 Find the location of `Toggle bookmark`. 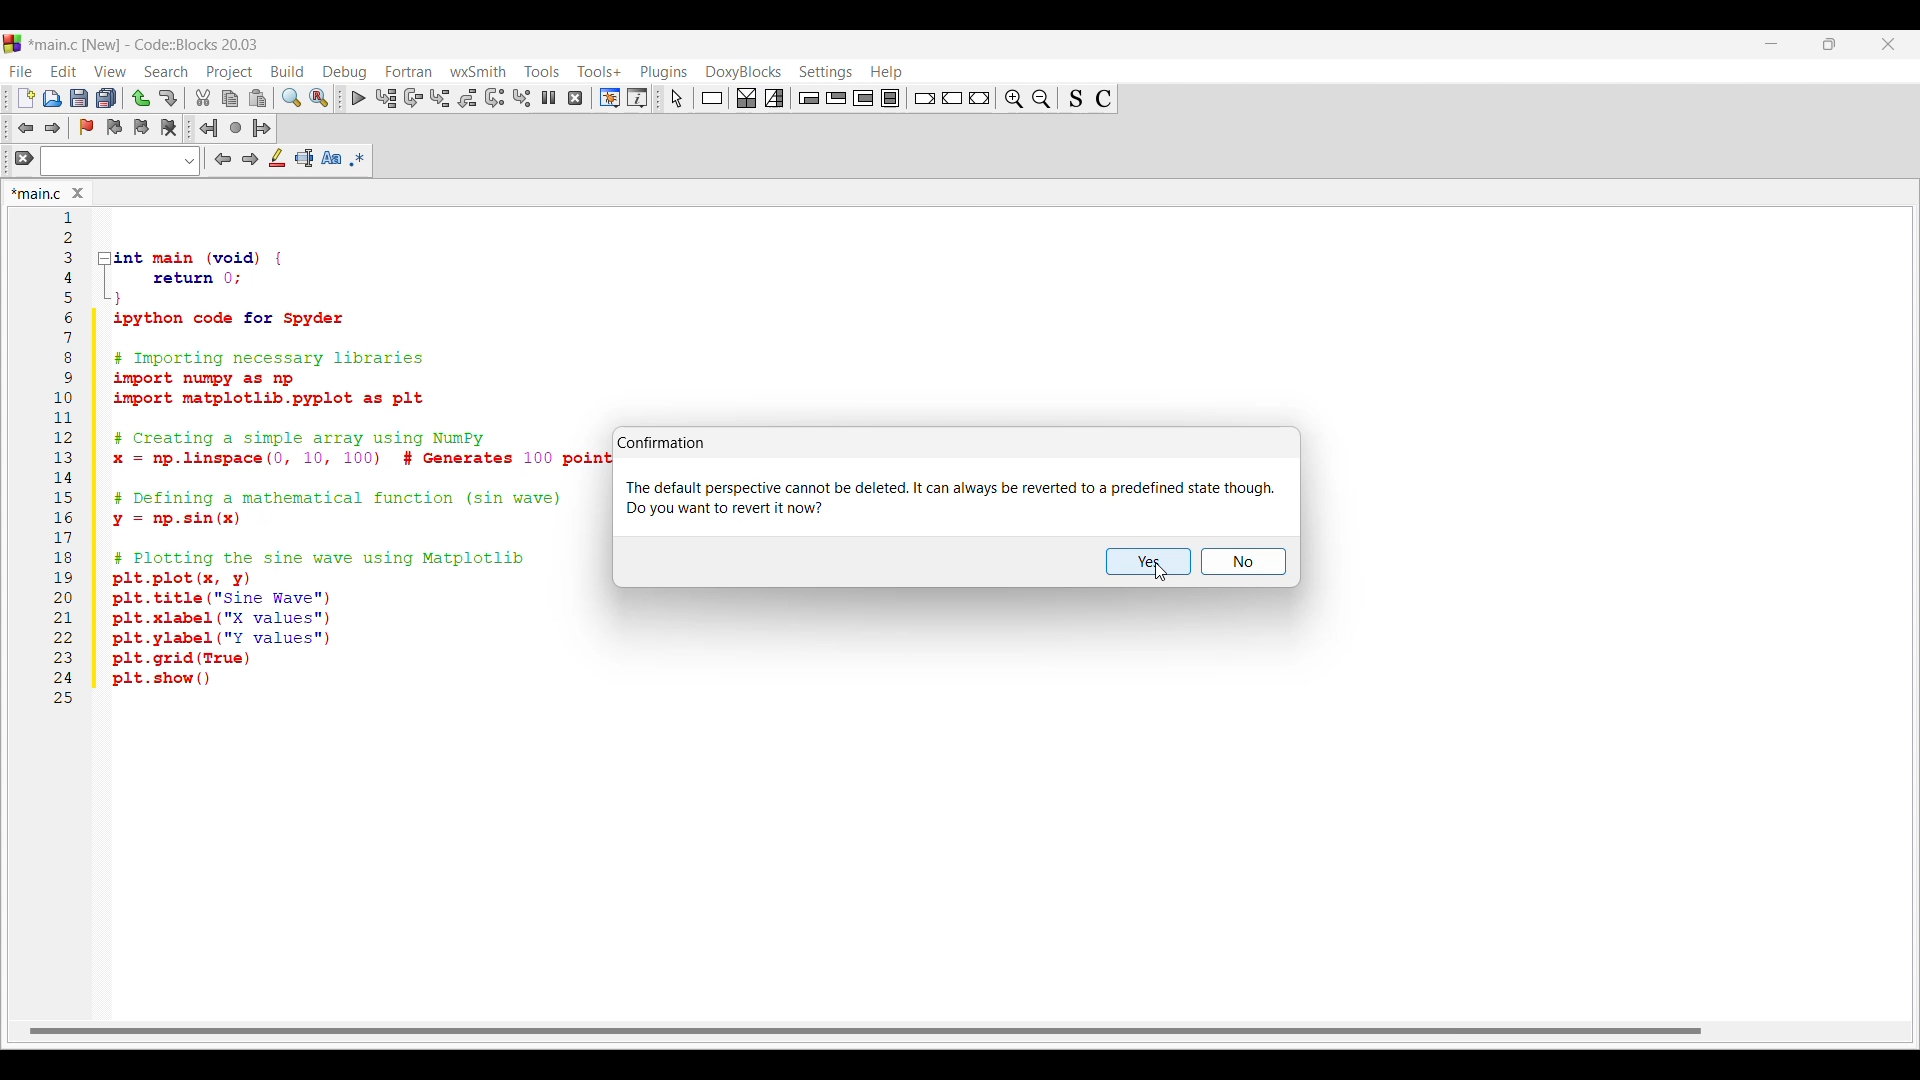

Toggle bookmark is located at coordinates (86, 127).